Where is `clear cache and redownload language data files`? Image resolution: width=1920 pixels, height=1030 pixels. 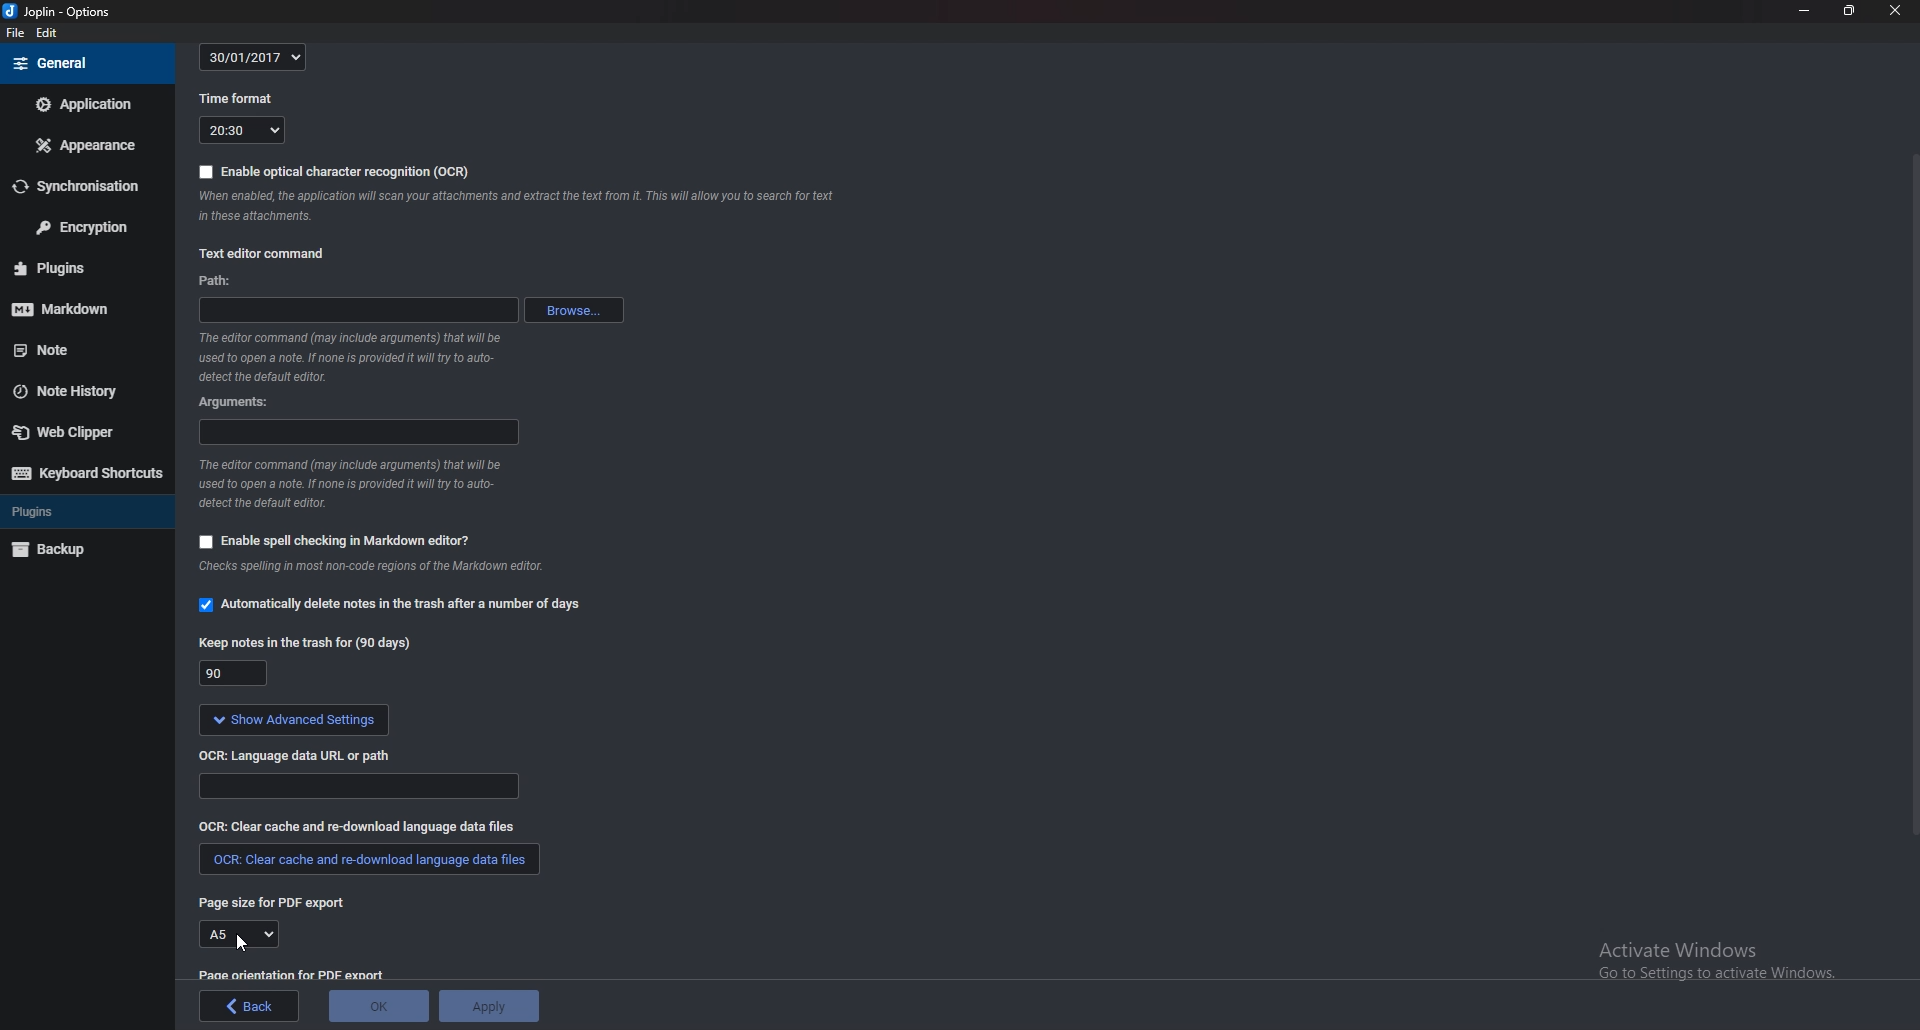 clear cache and redownload language data files is located at coordinates (366, 864).